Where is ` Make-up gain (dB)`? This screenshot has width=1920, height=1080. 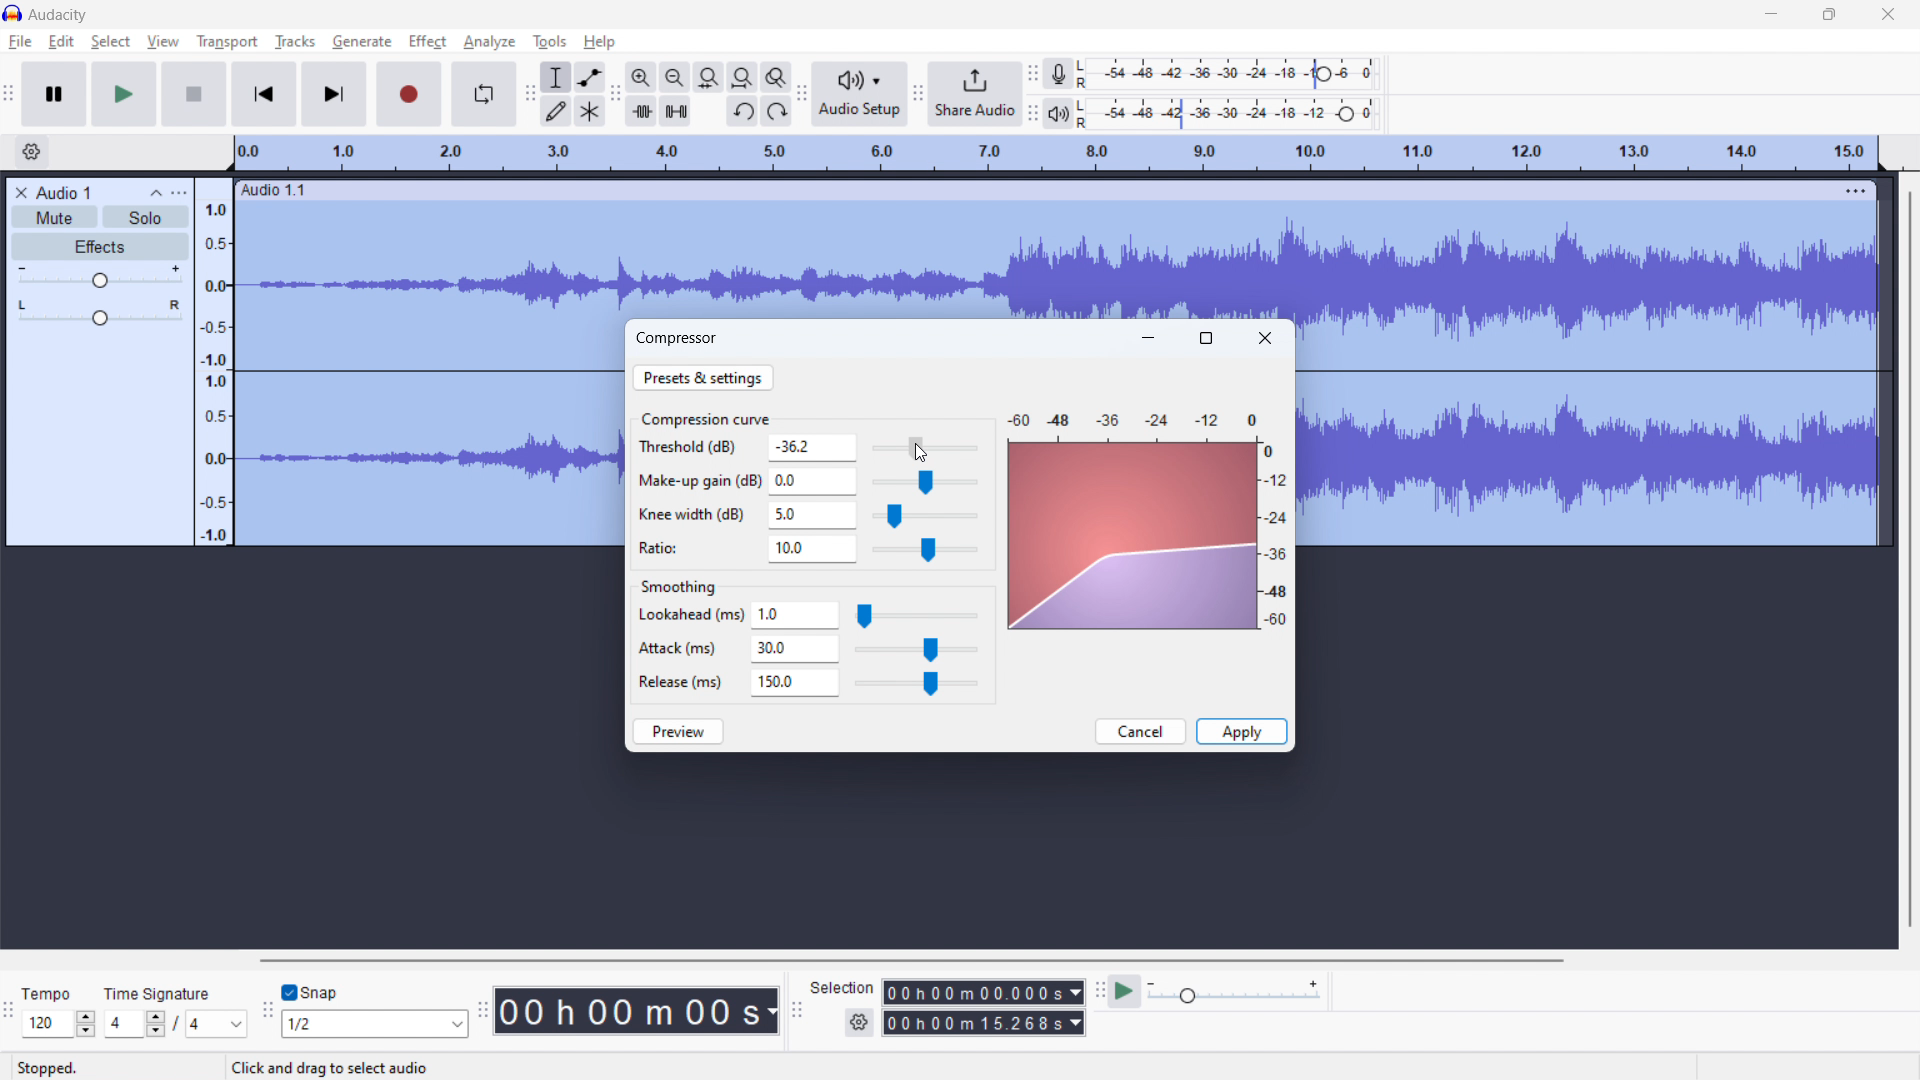
 Make-up gain (dB) is located at coordinates (698, 478).